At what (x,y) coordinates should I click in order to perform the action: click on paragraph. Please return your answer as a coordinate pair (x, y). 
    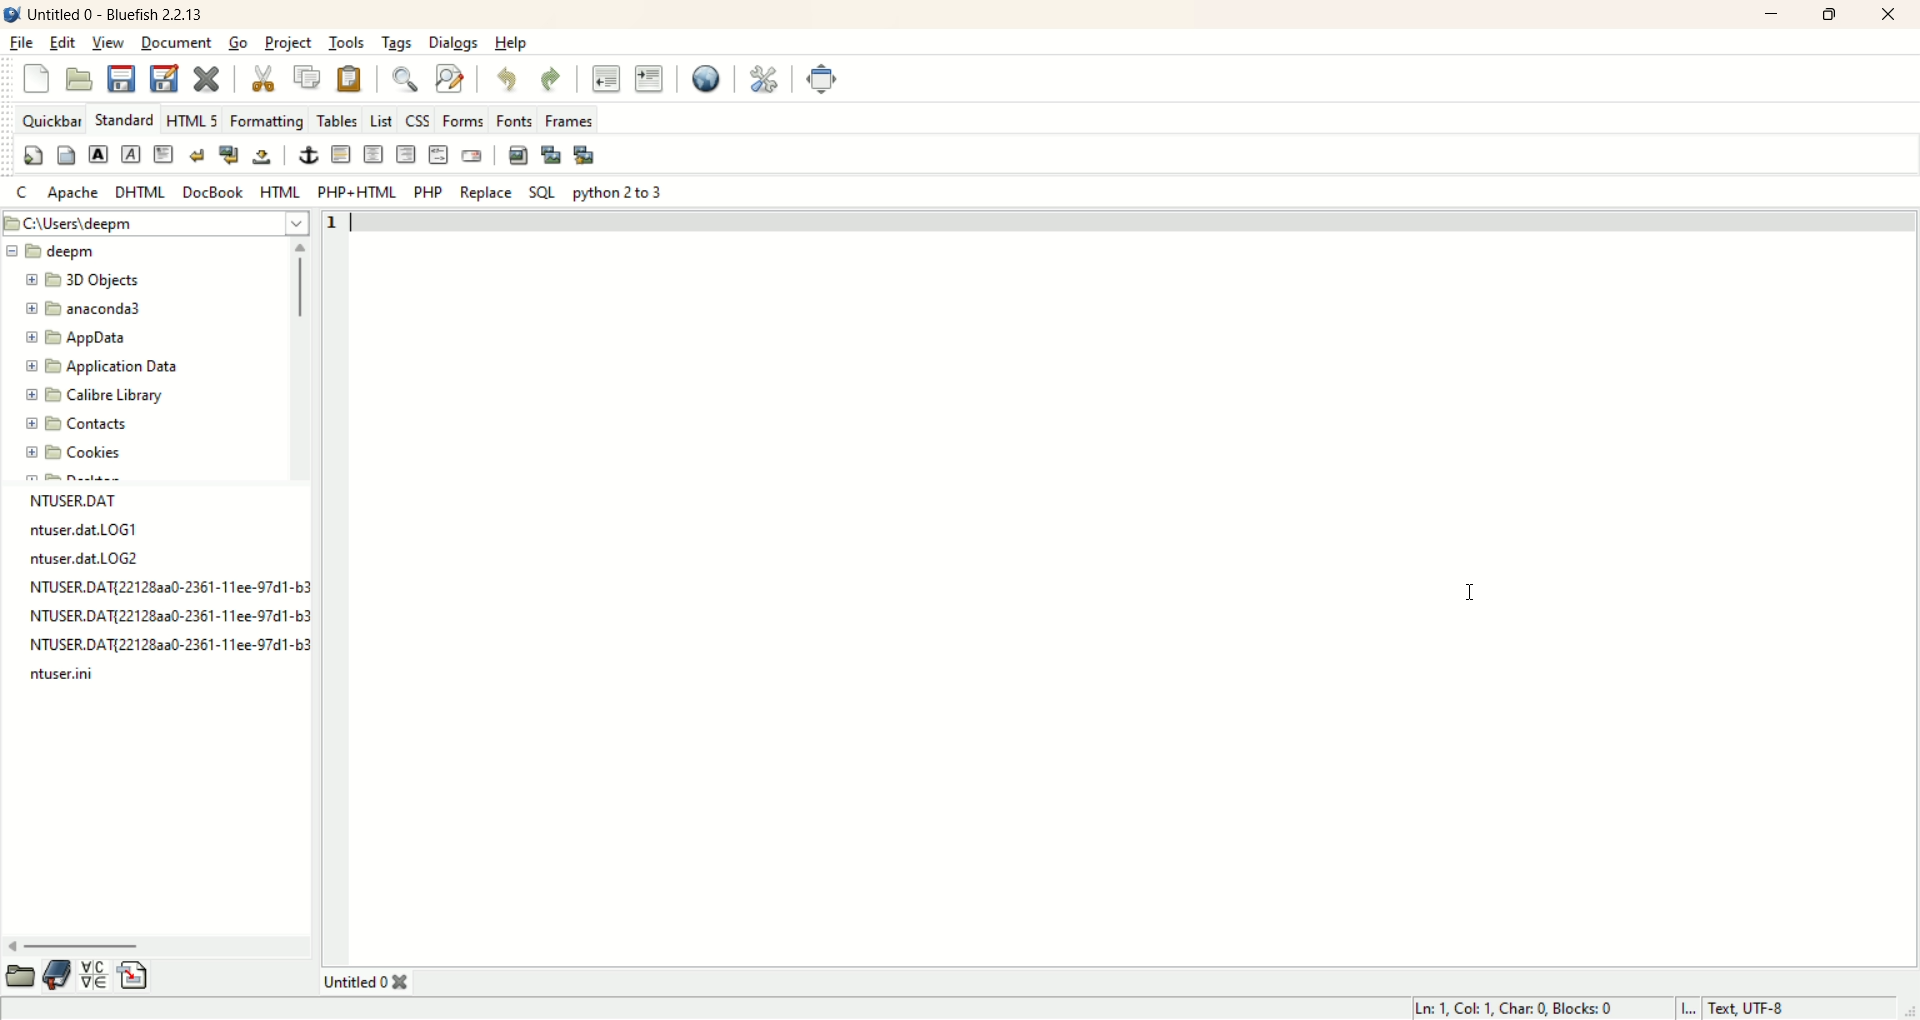
    Looking at the image, I should click on (164, 154).